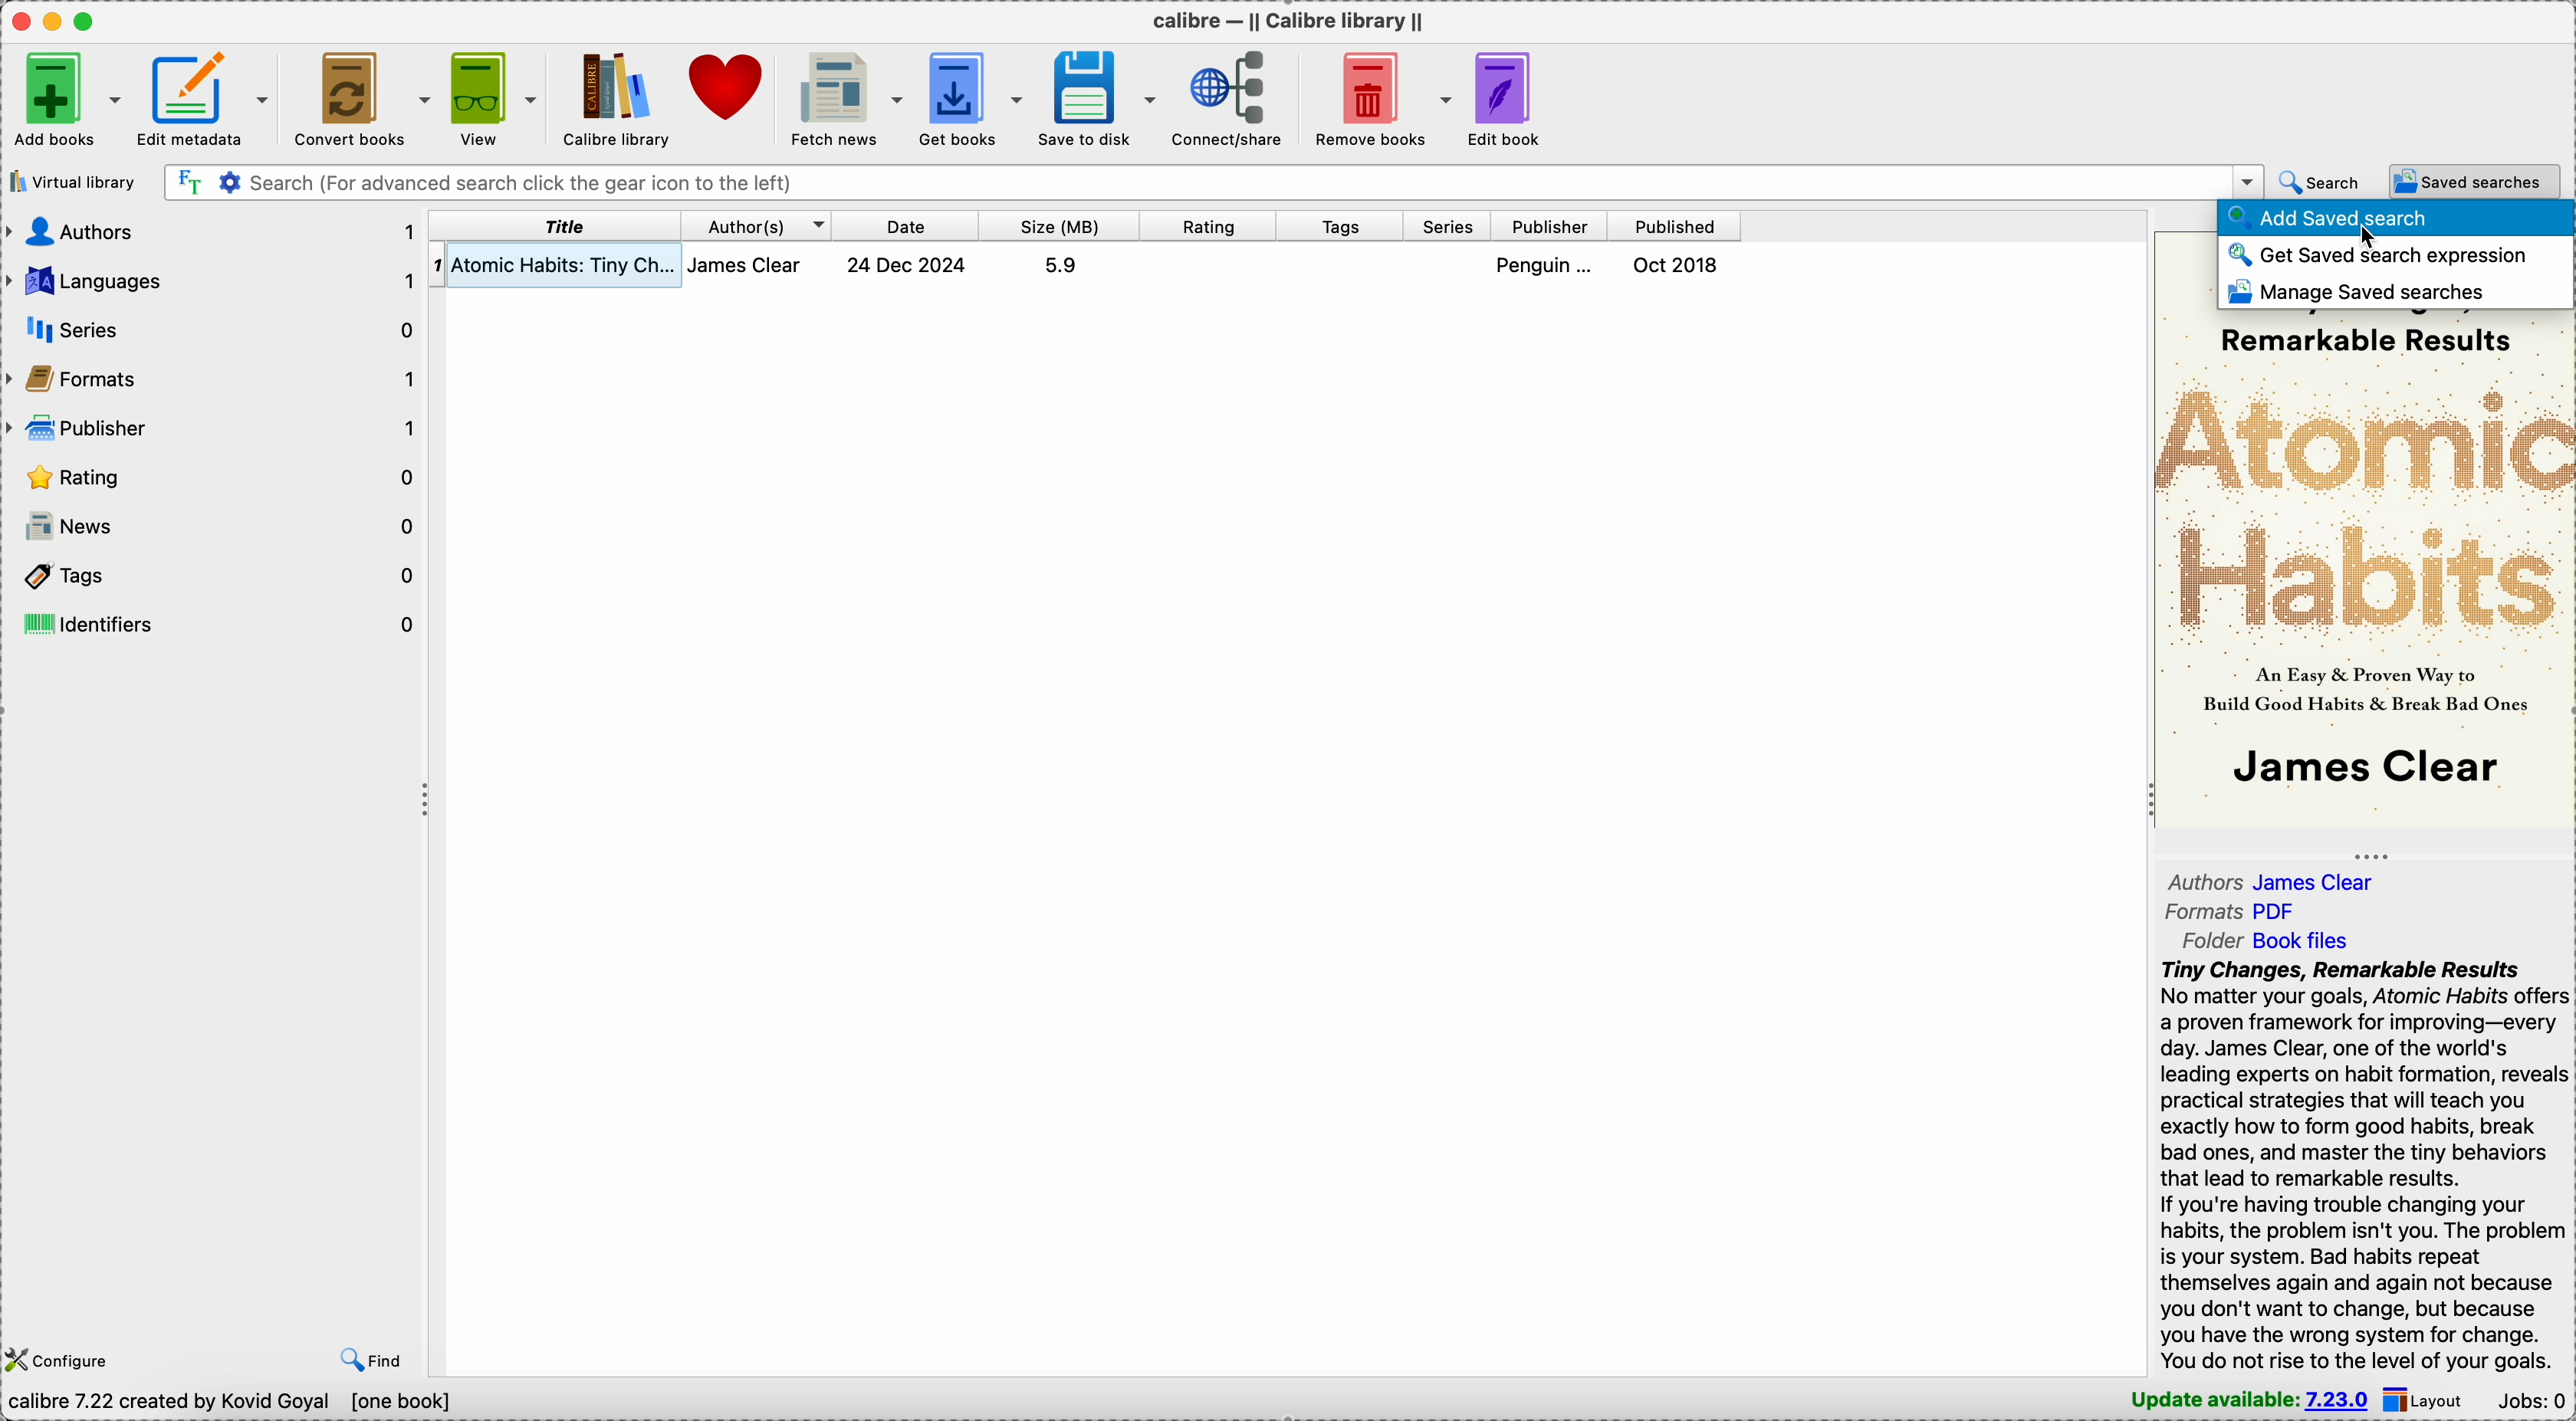  What do you see at coordinates (1101, 97) in the screenshot?
I see `save to disk` at bounding box center [1101, 97].